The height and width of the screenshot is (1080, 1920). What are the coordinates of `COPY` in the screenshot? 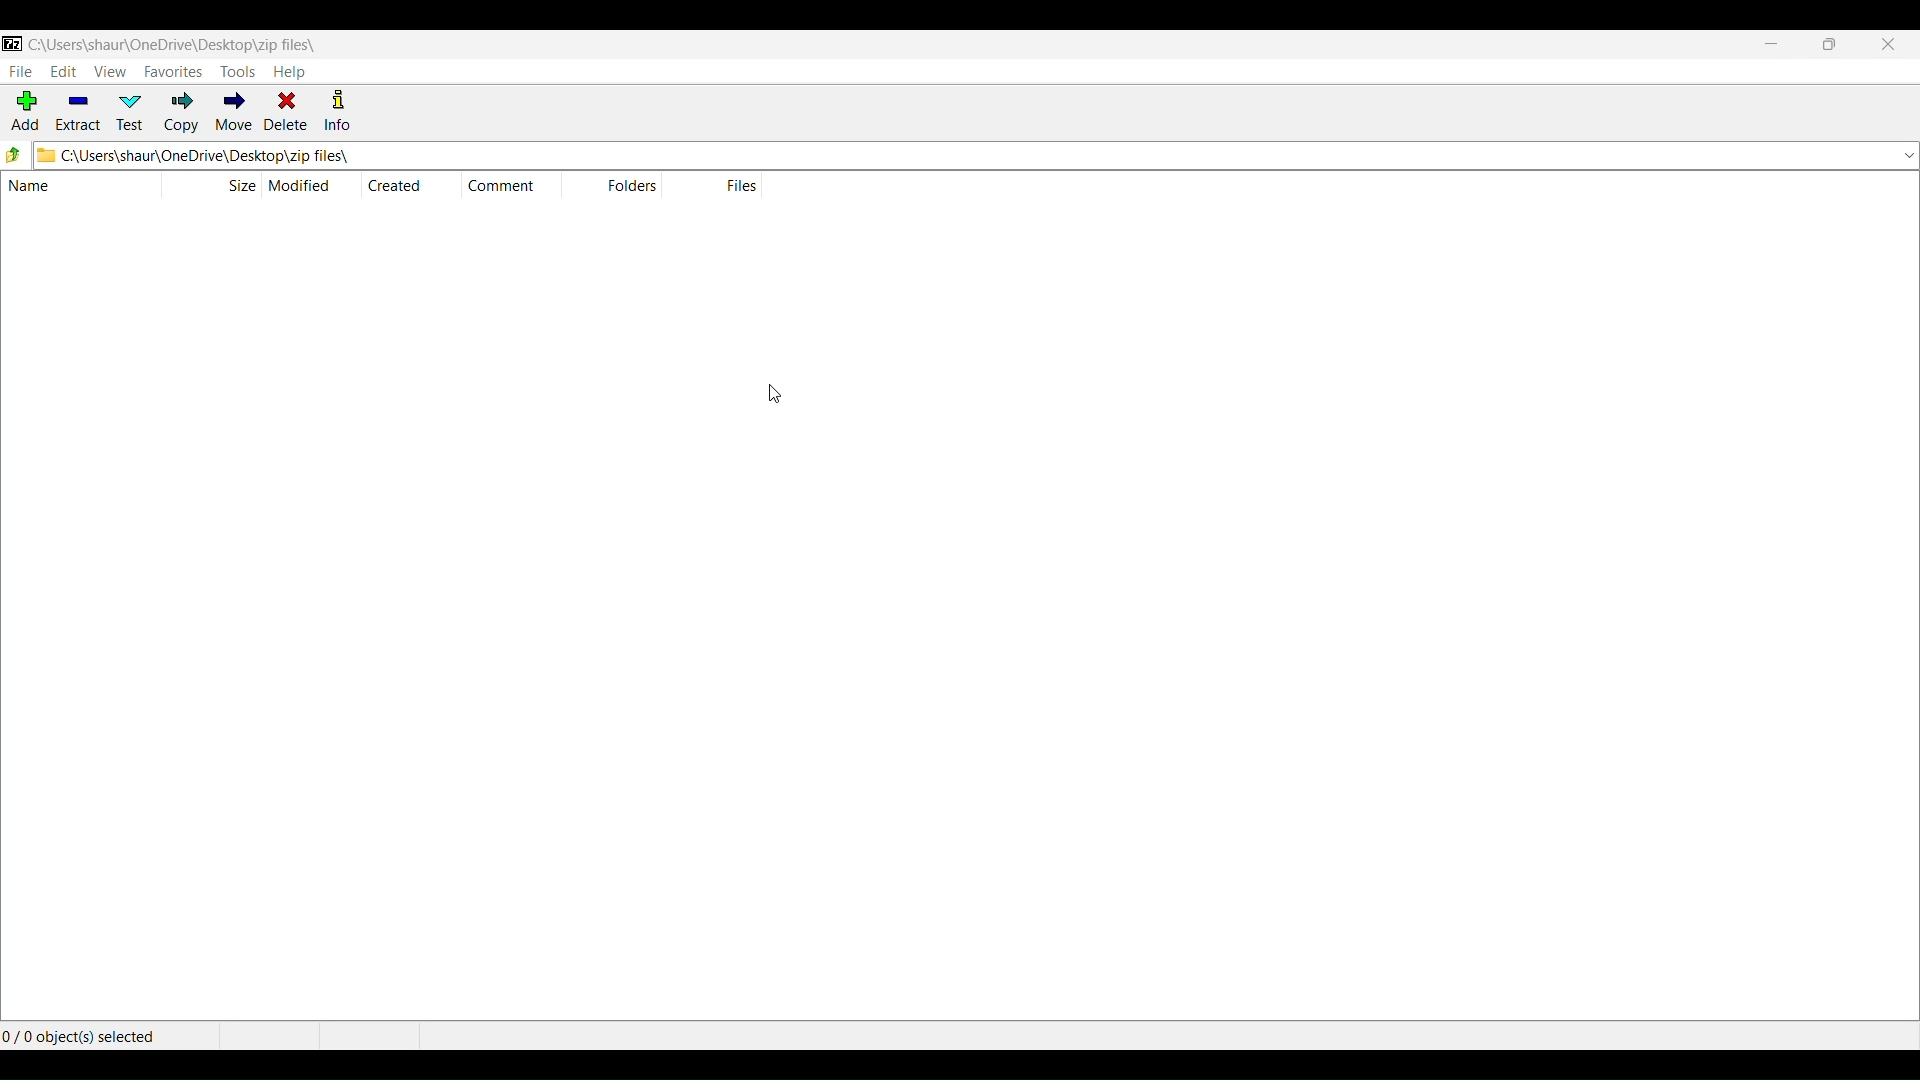 It's located at (182, 113).